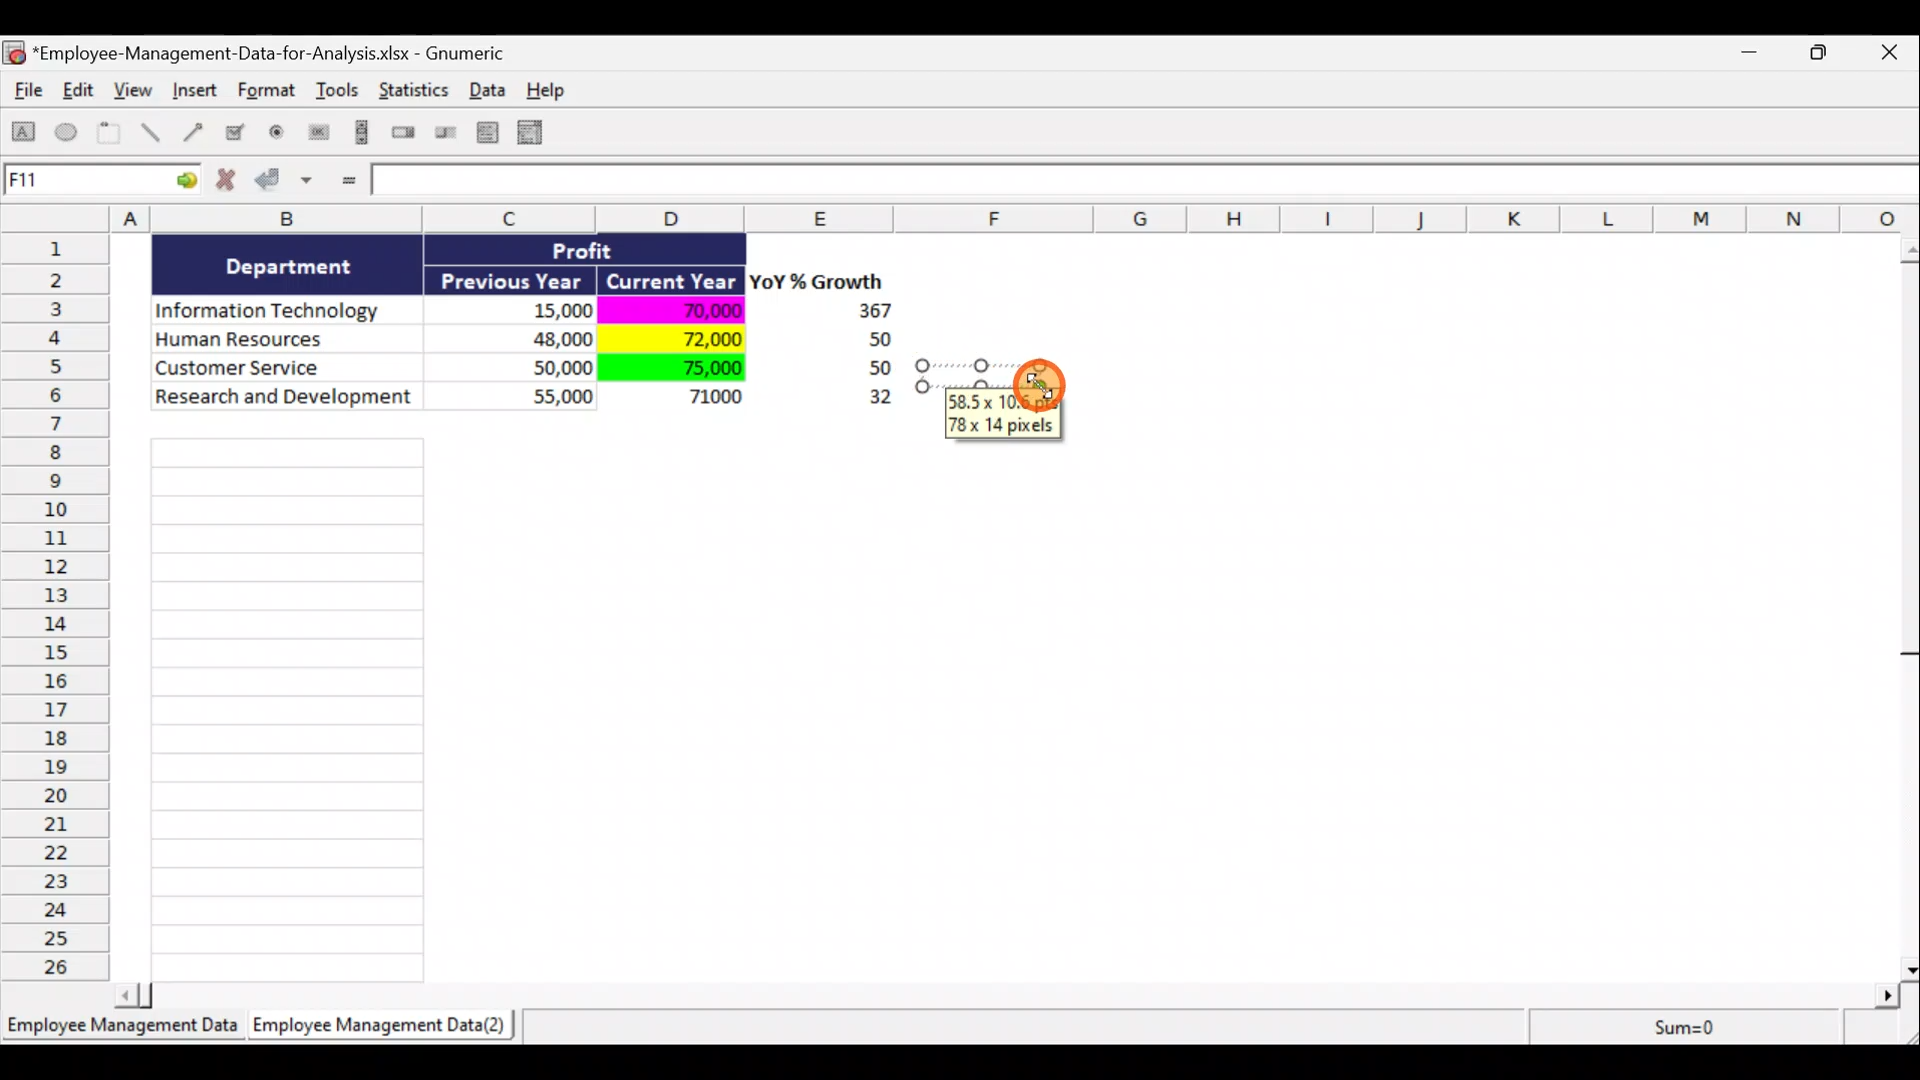  What do you see at coordinates (236, 132) in the screenshot?
I see `Create a checkbox` at bounding box center [236, 132].